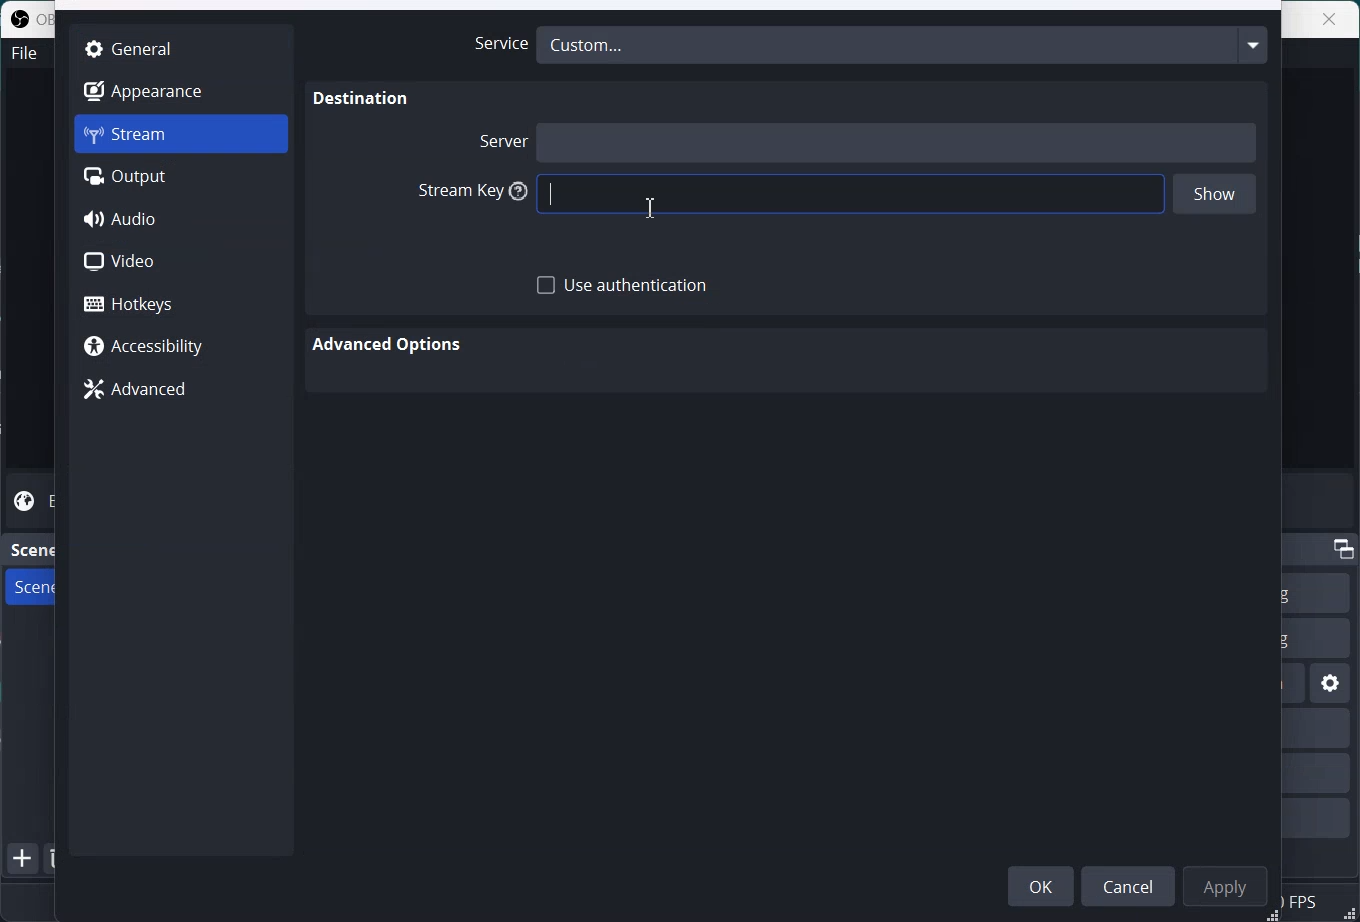 The width and height of the screenshot is (1360, 922). Describe the element at coordinates (180, 90) in the screenshot. I see `Appearance` at that location.